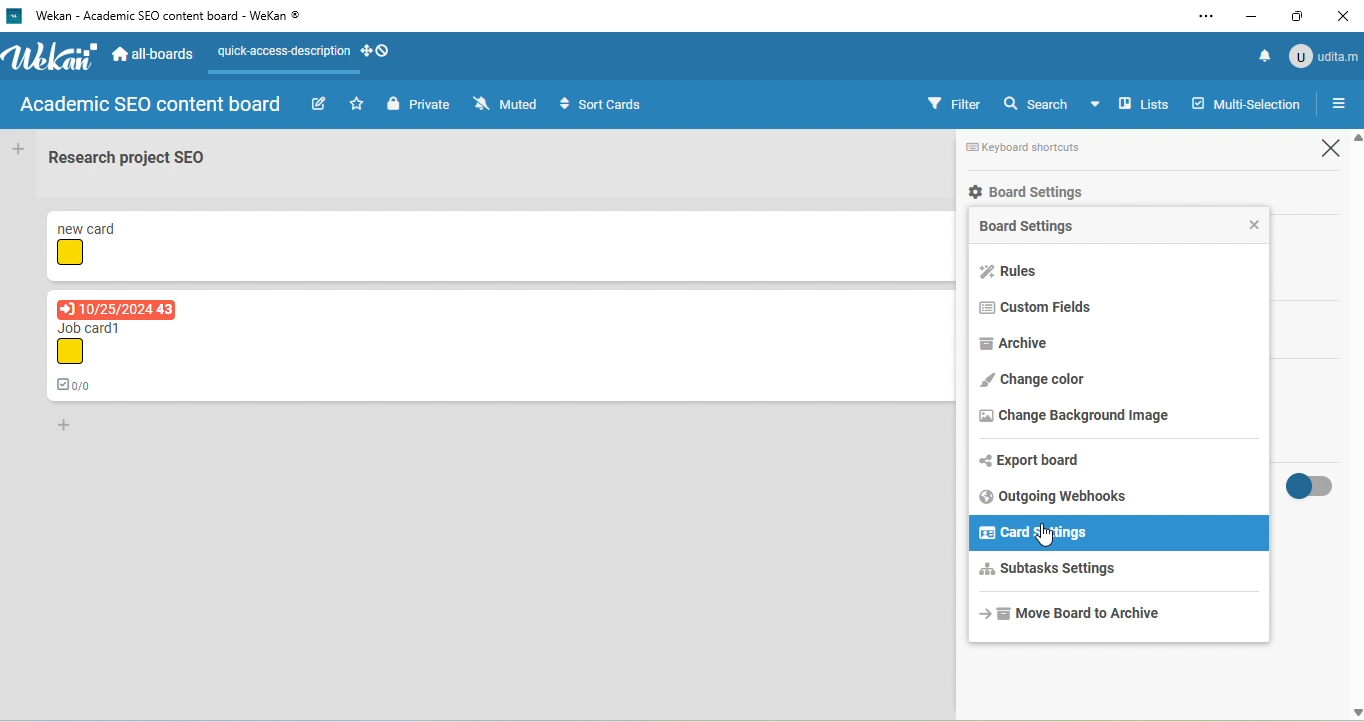 The height and width of the screenshot is (722, 1364). Describe the element at coordinates (13, 16) in the screenshot. I see `logo` at that location.